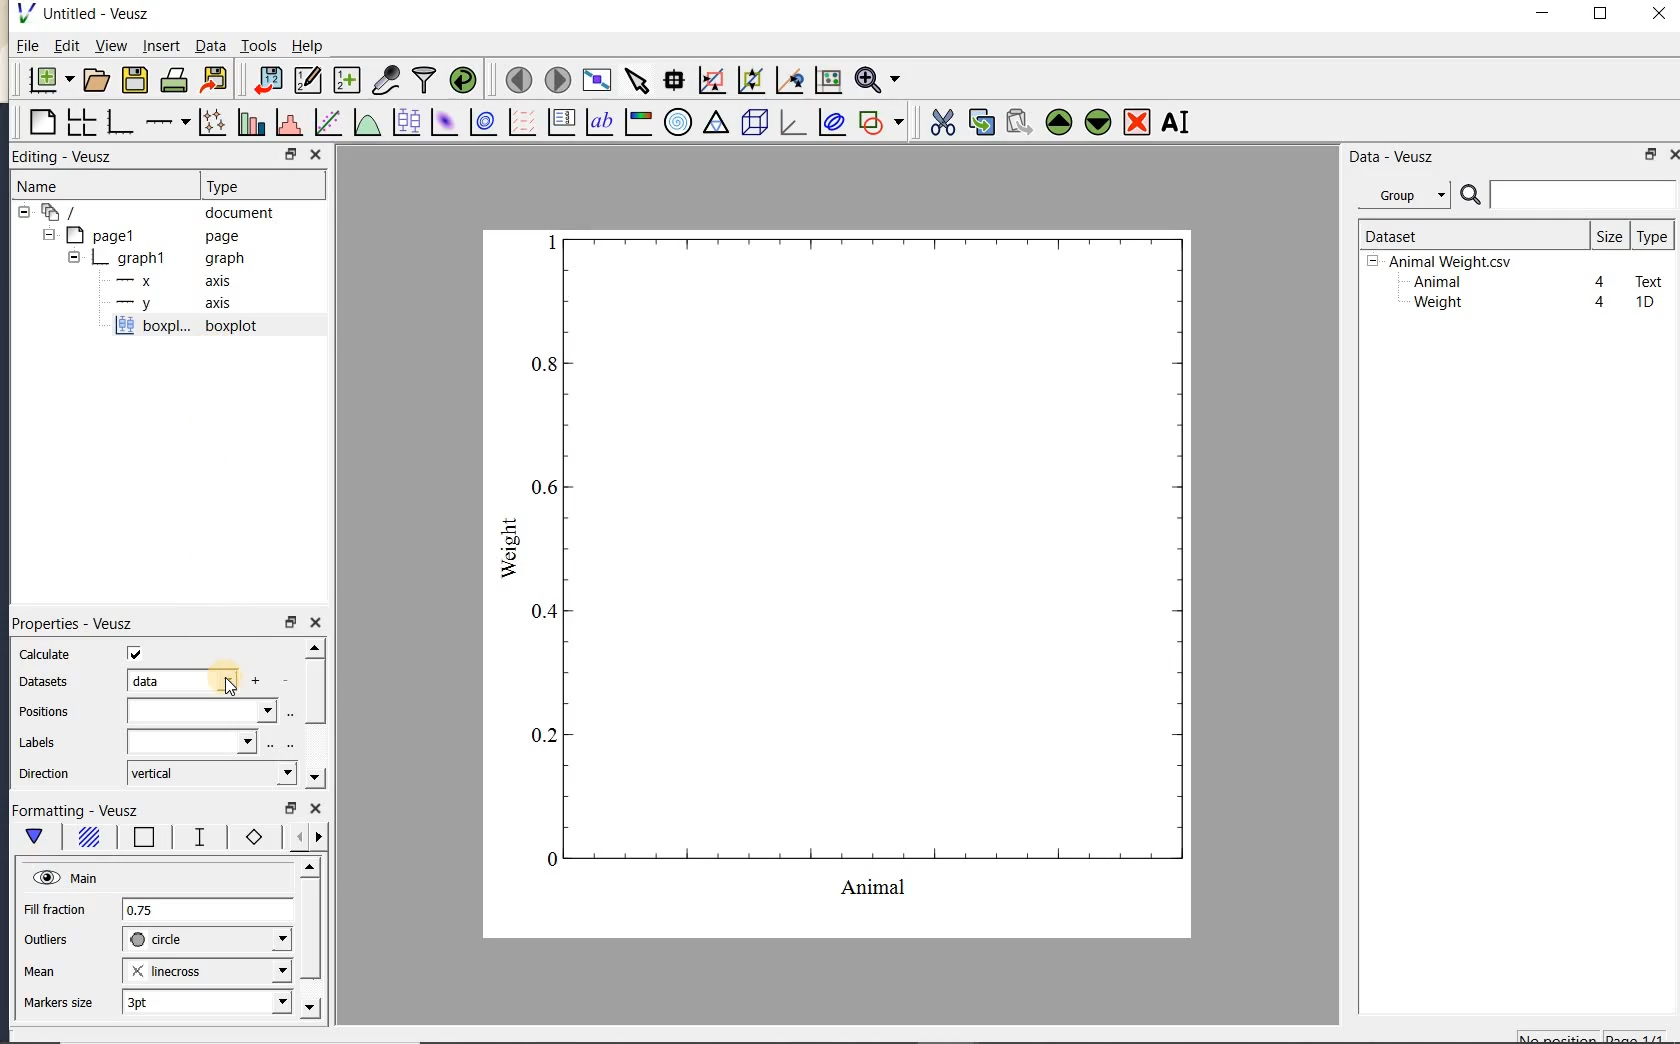 The height and width of the screenshot is (1044, 1680). I want to click on polar graph, so click(677, 122).